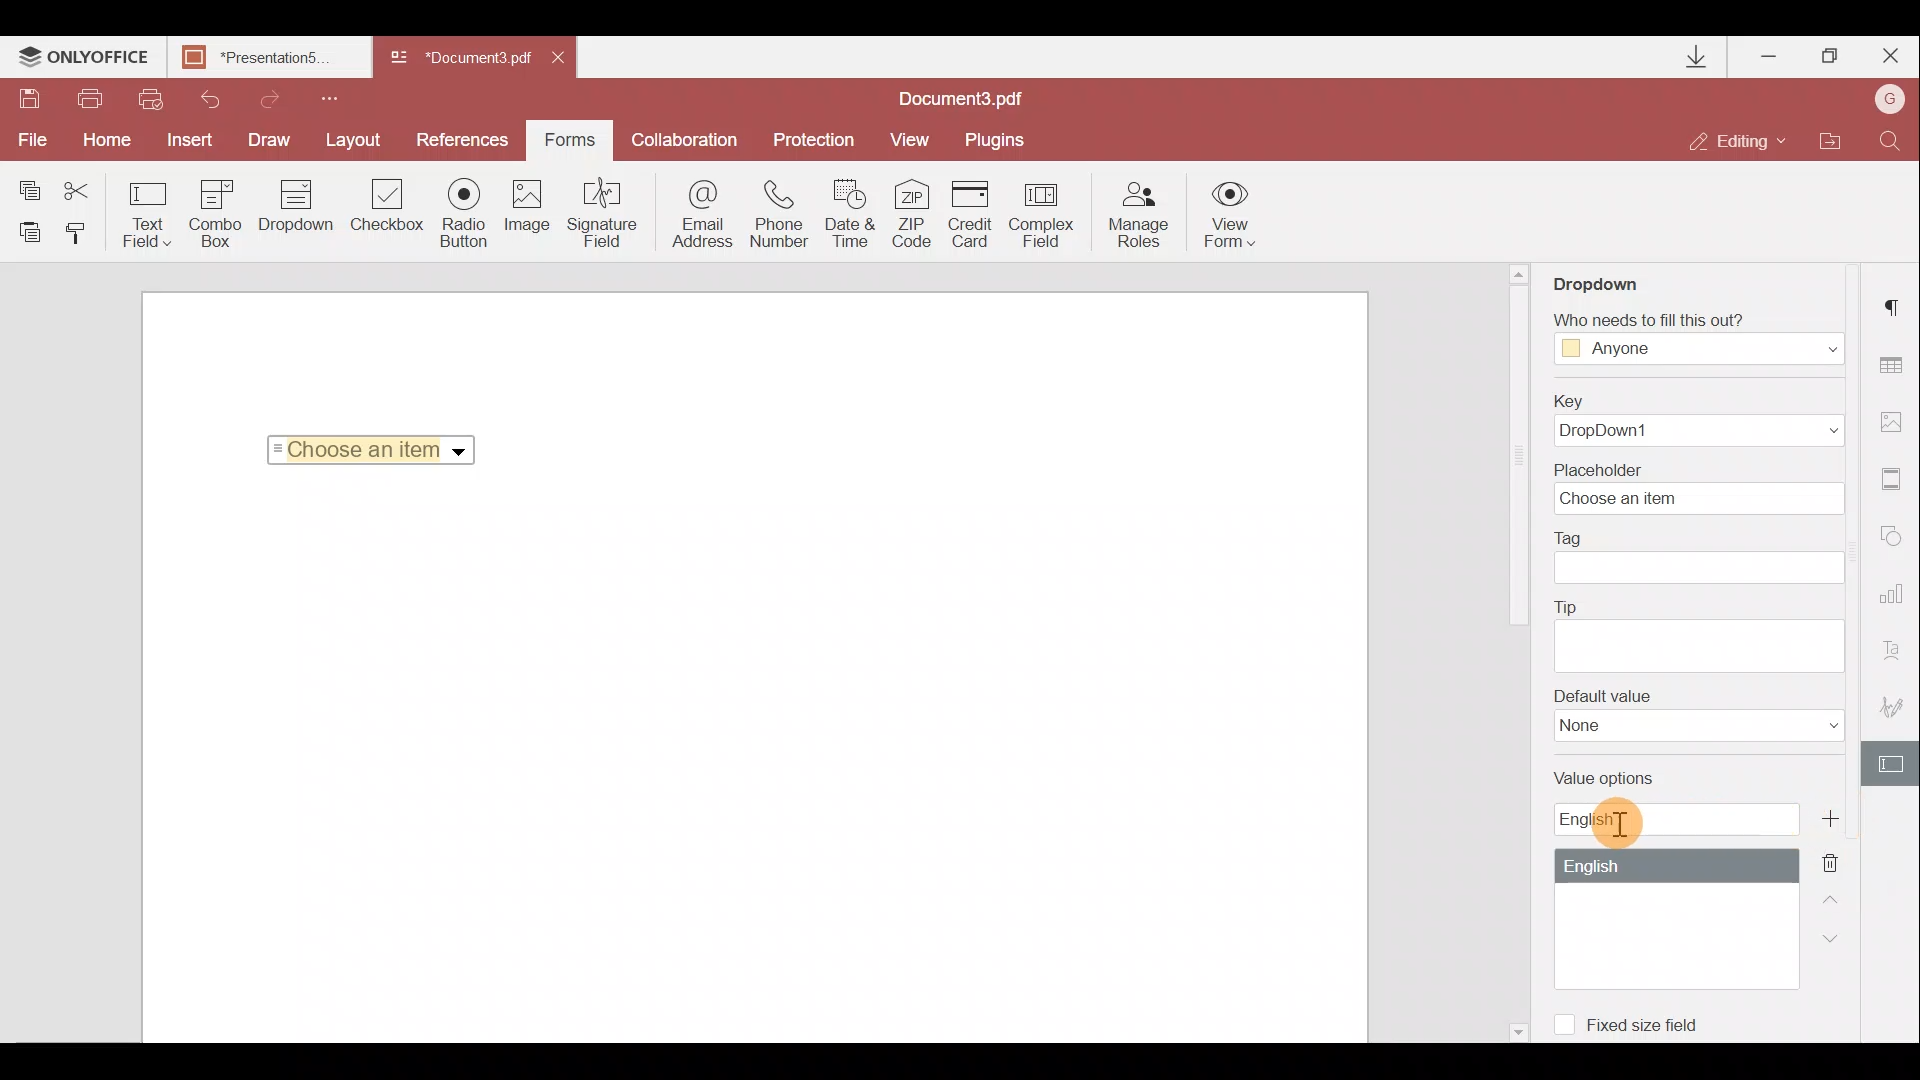  What do you see at coordinates (1738, 140) in the screenshot?
I see `Editing mode` at bounding box center [1738, 140].